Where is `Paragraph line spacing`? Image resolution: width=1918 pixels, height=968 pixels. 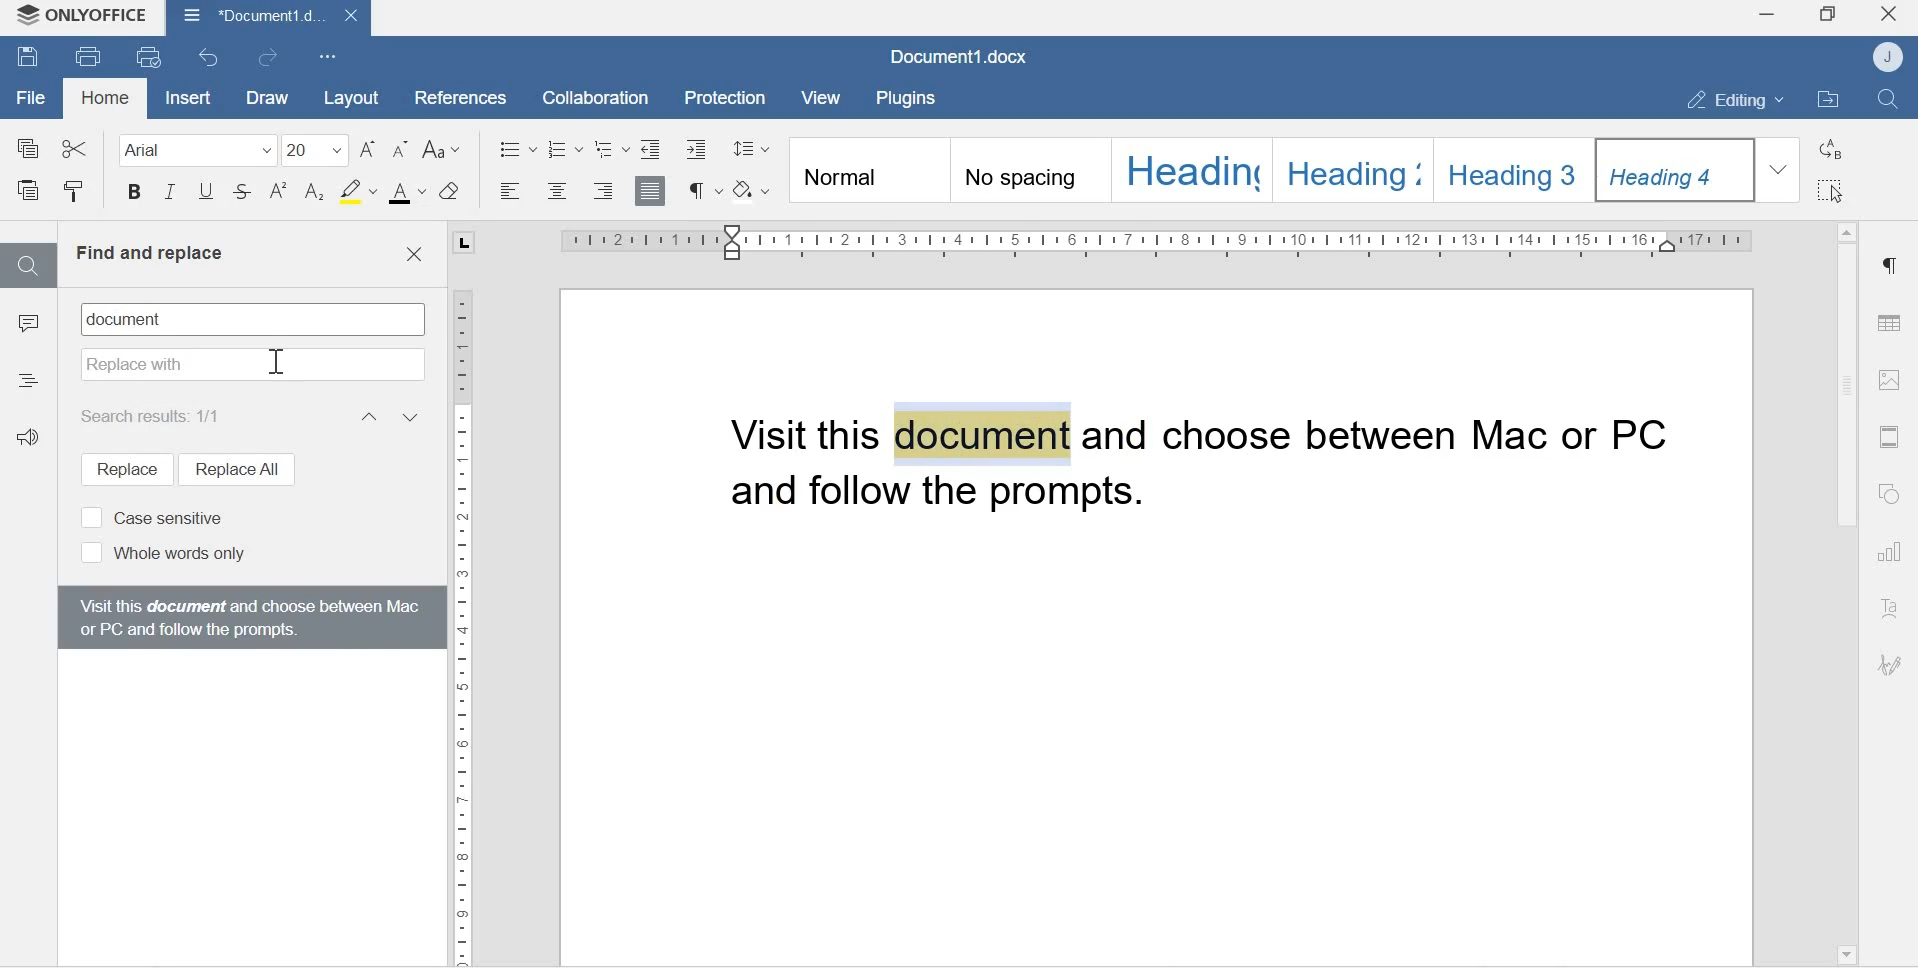 Paragraph line spacing is located at coordinates (751, 145).